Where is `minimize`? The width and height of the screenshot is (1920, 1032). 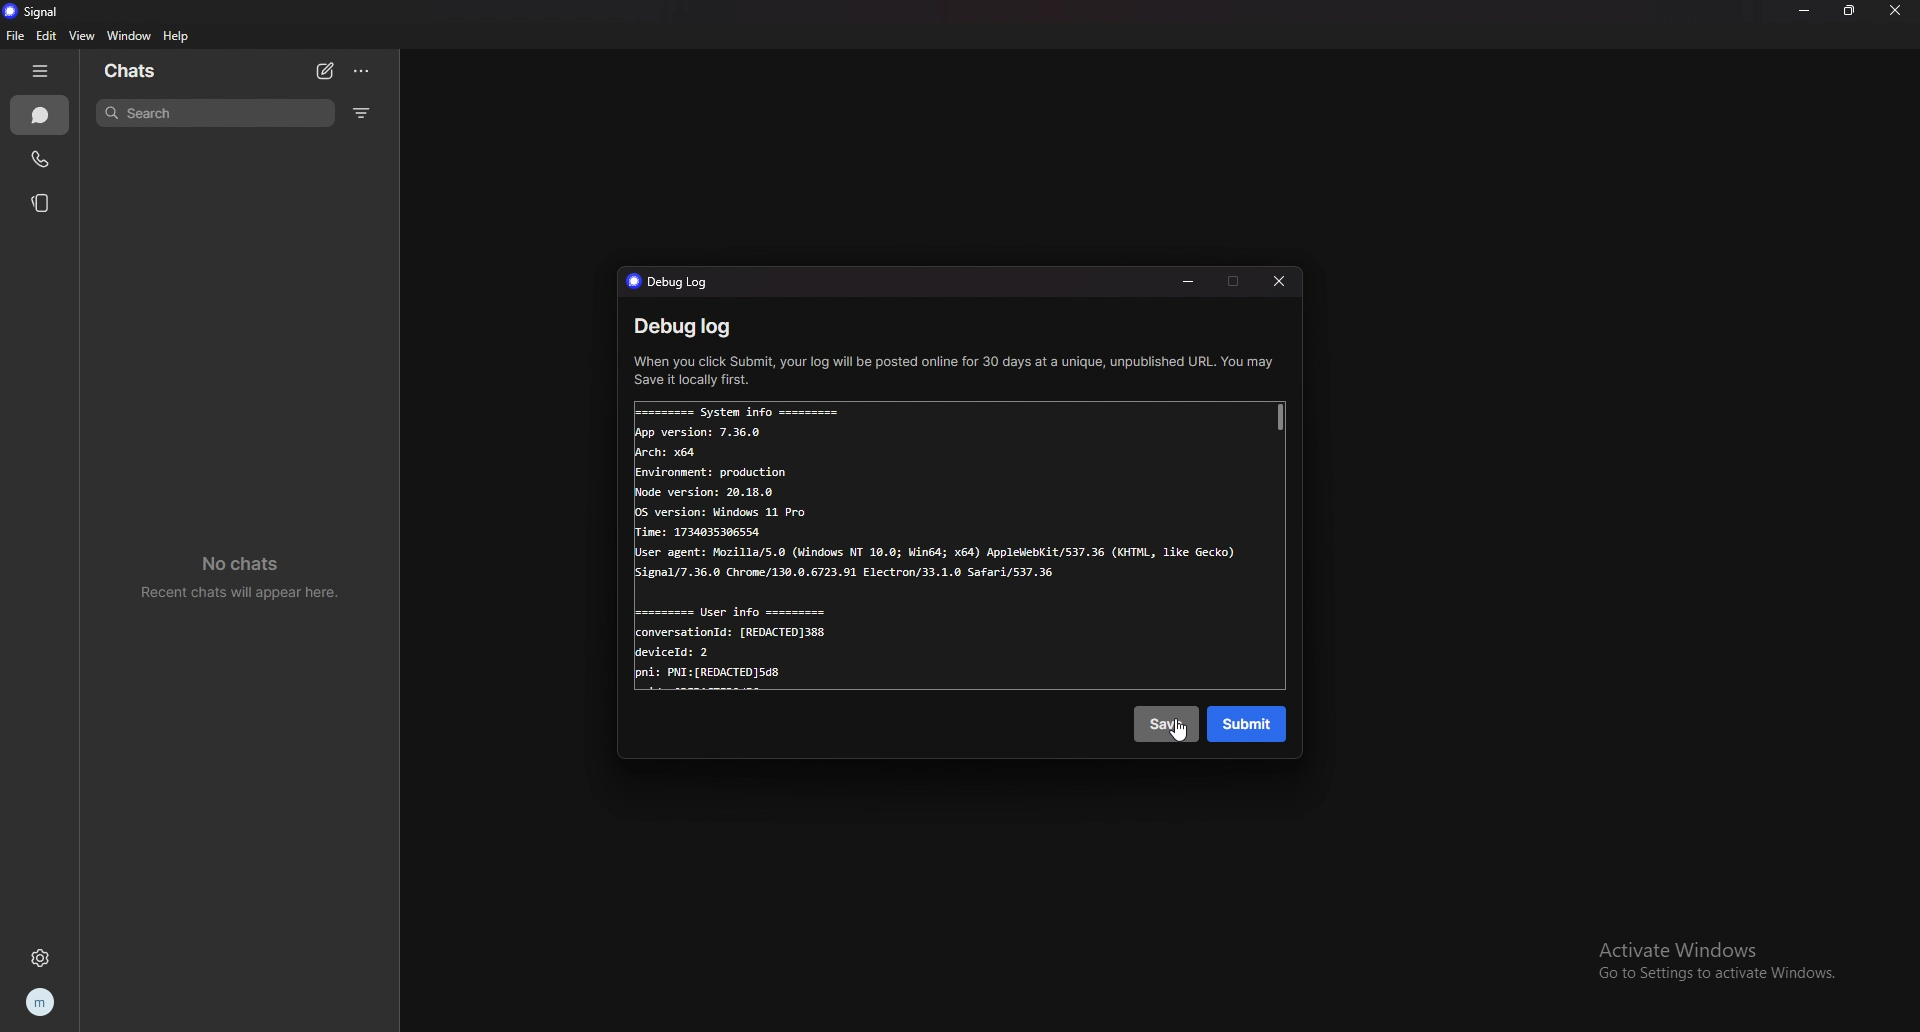
minimize is located at coordinates (1187, 283).